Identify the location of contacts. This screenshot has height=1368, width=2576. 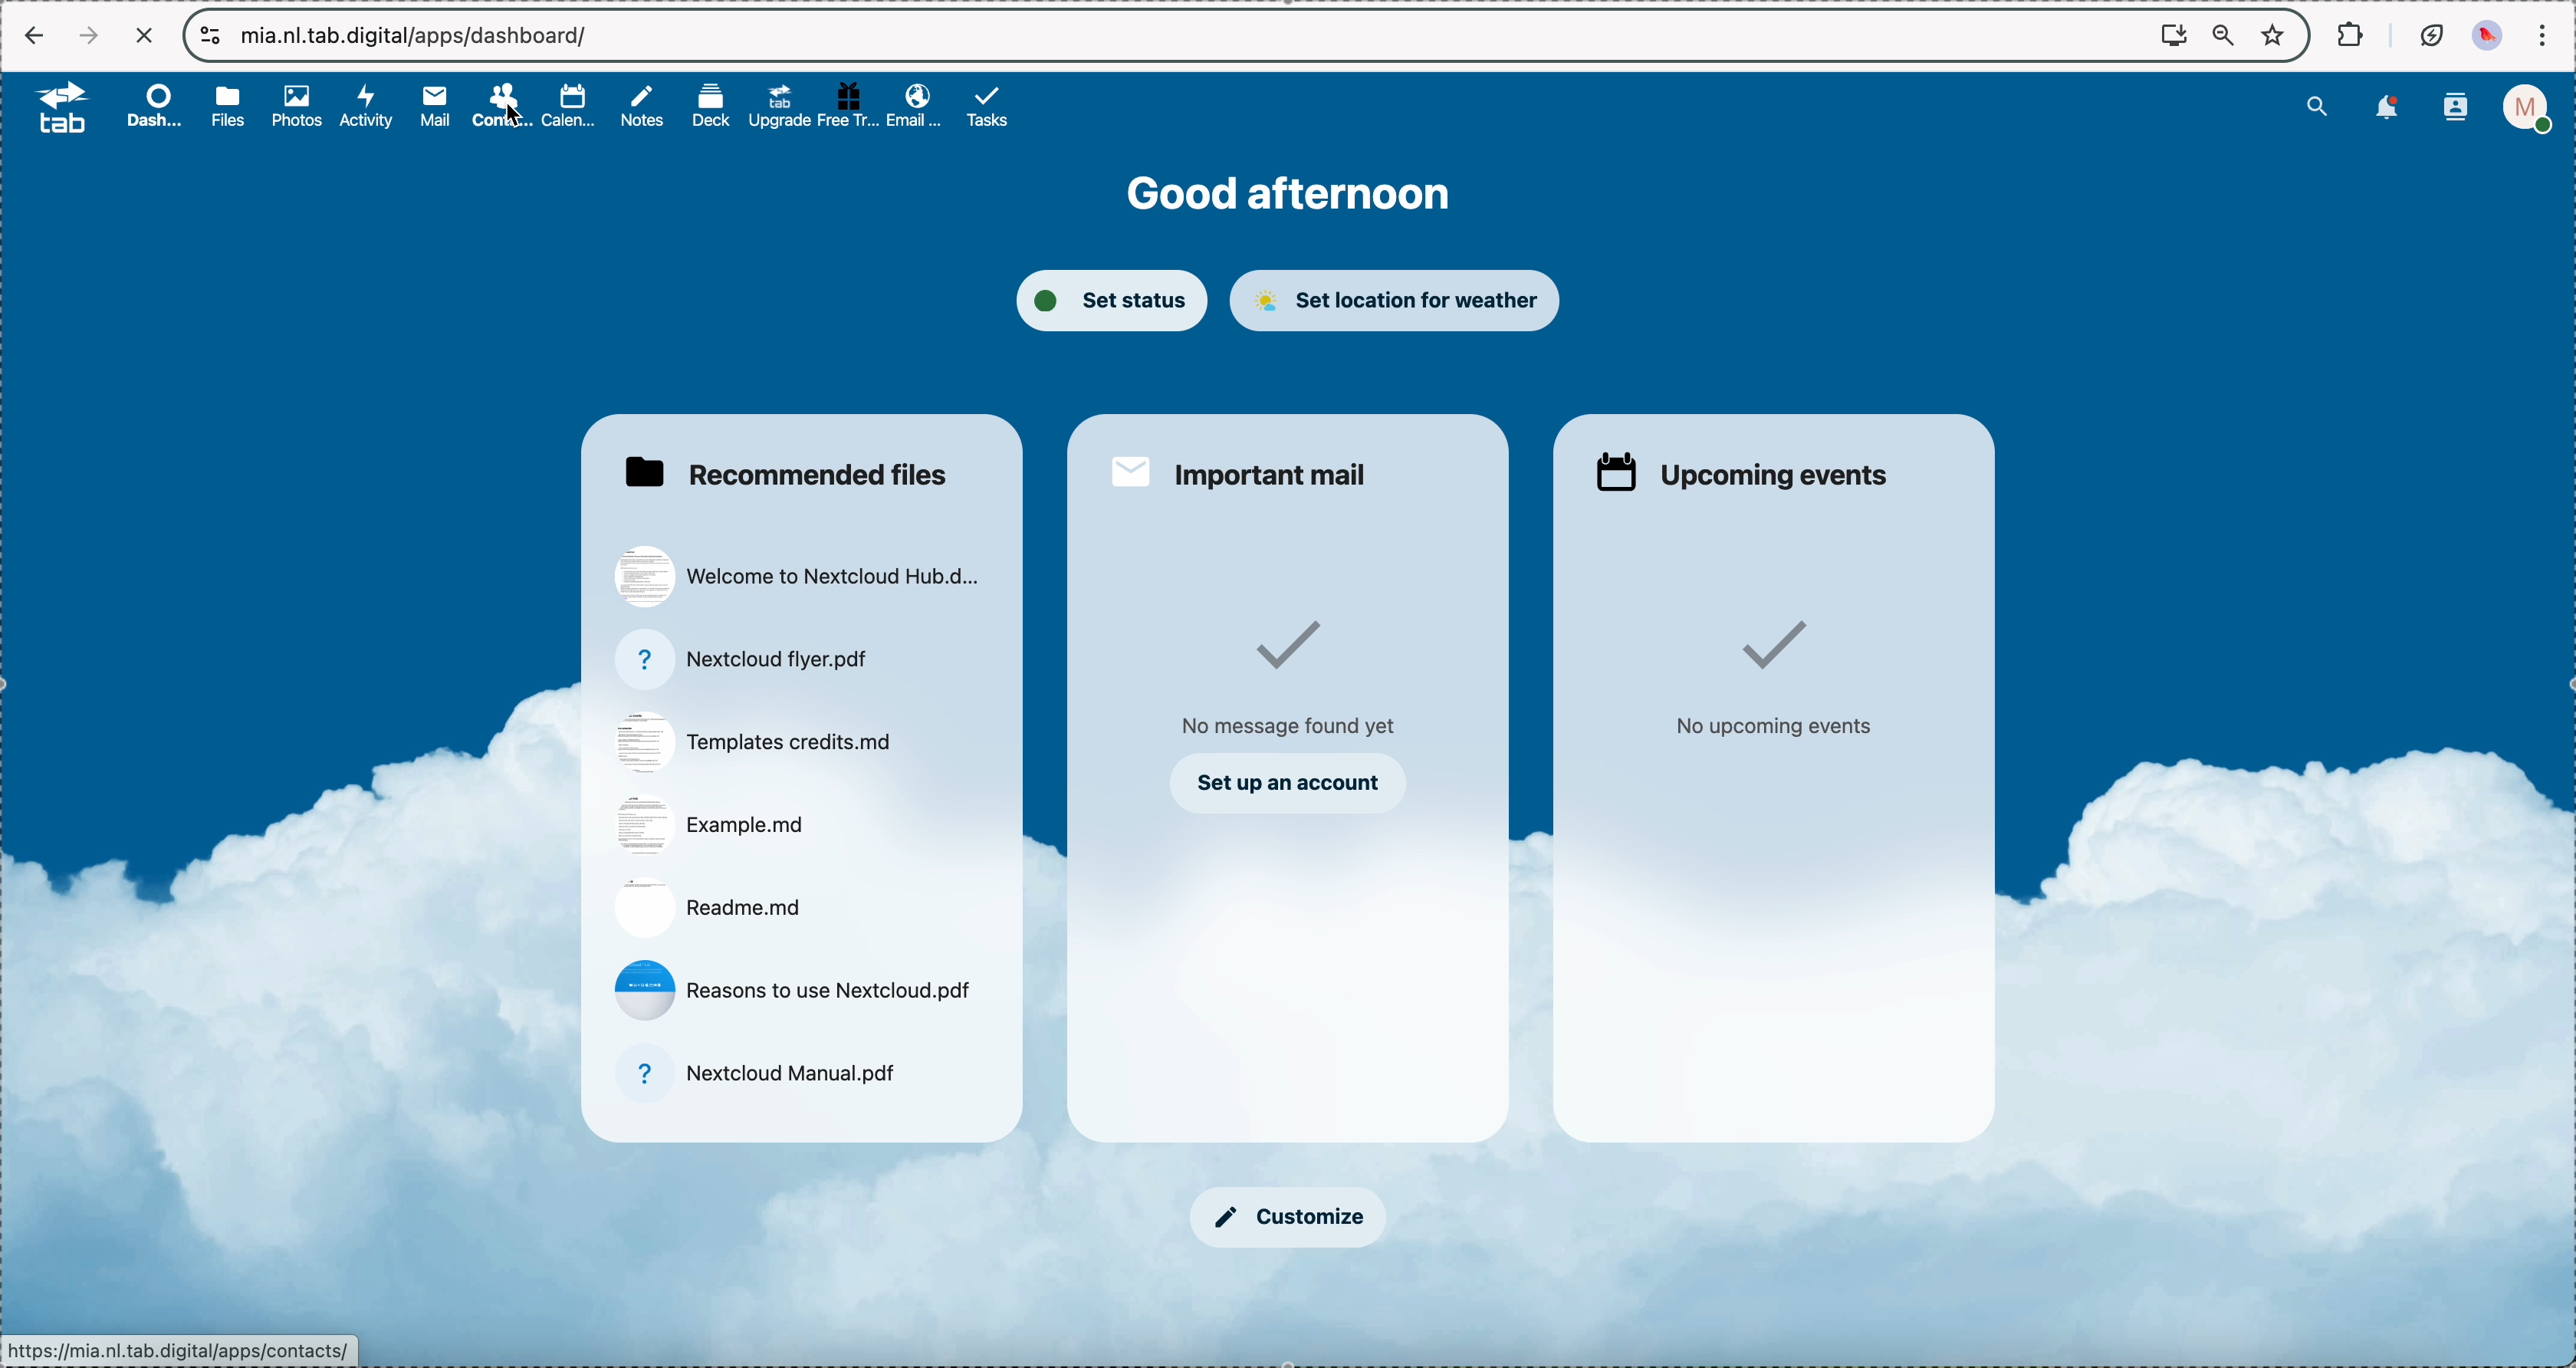
(2453, 109).